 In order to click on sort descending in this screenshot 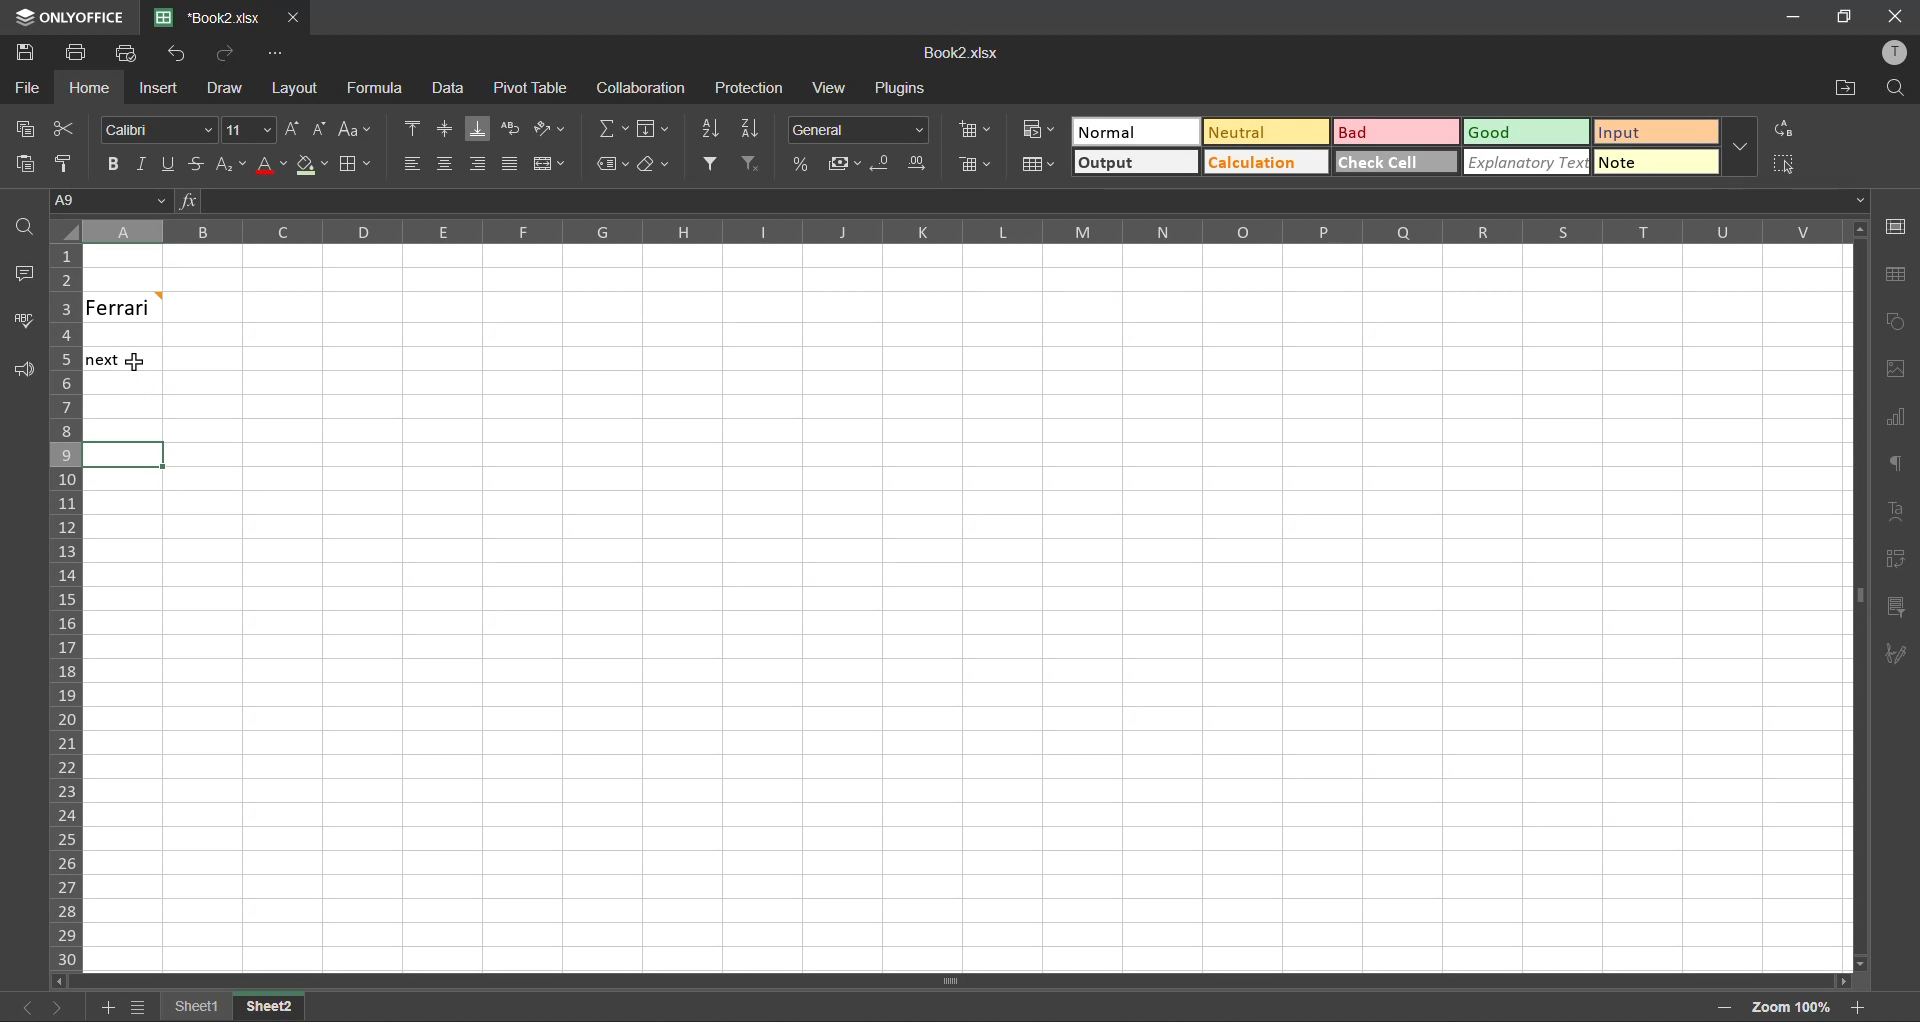, I will do `click(750, 131)`.